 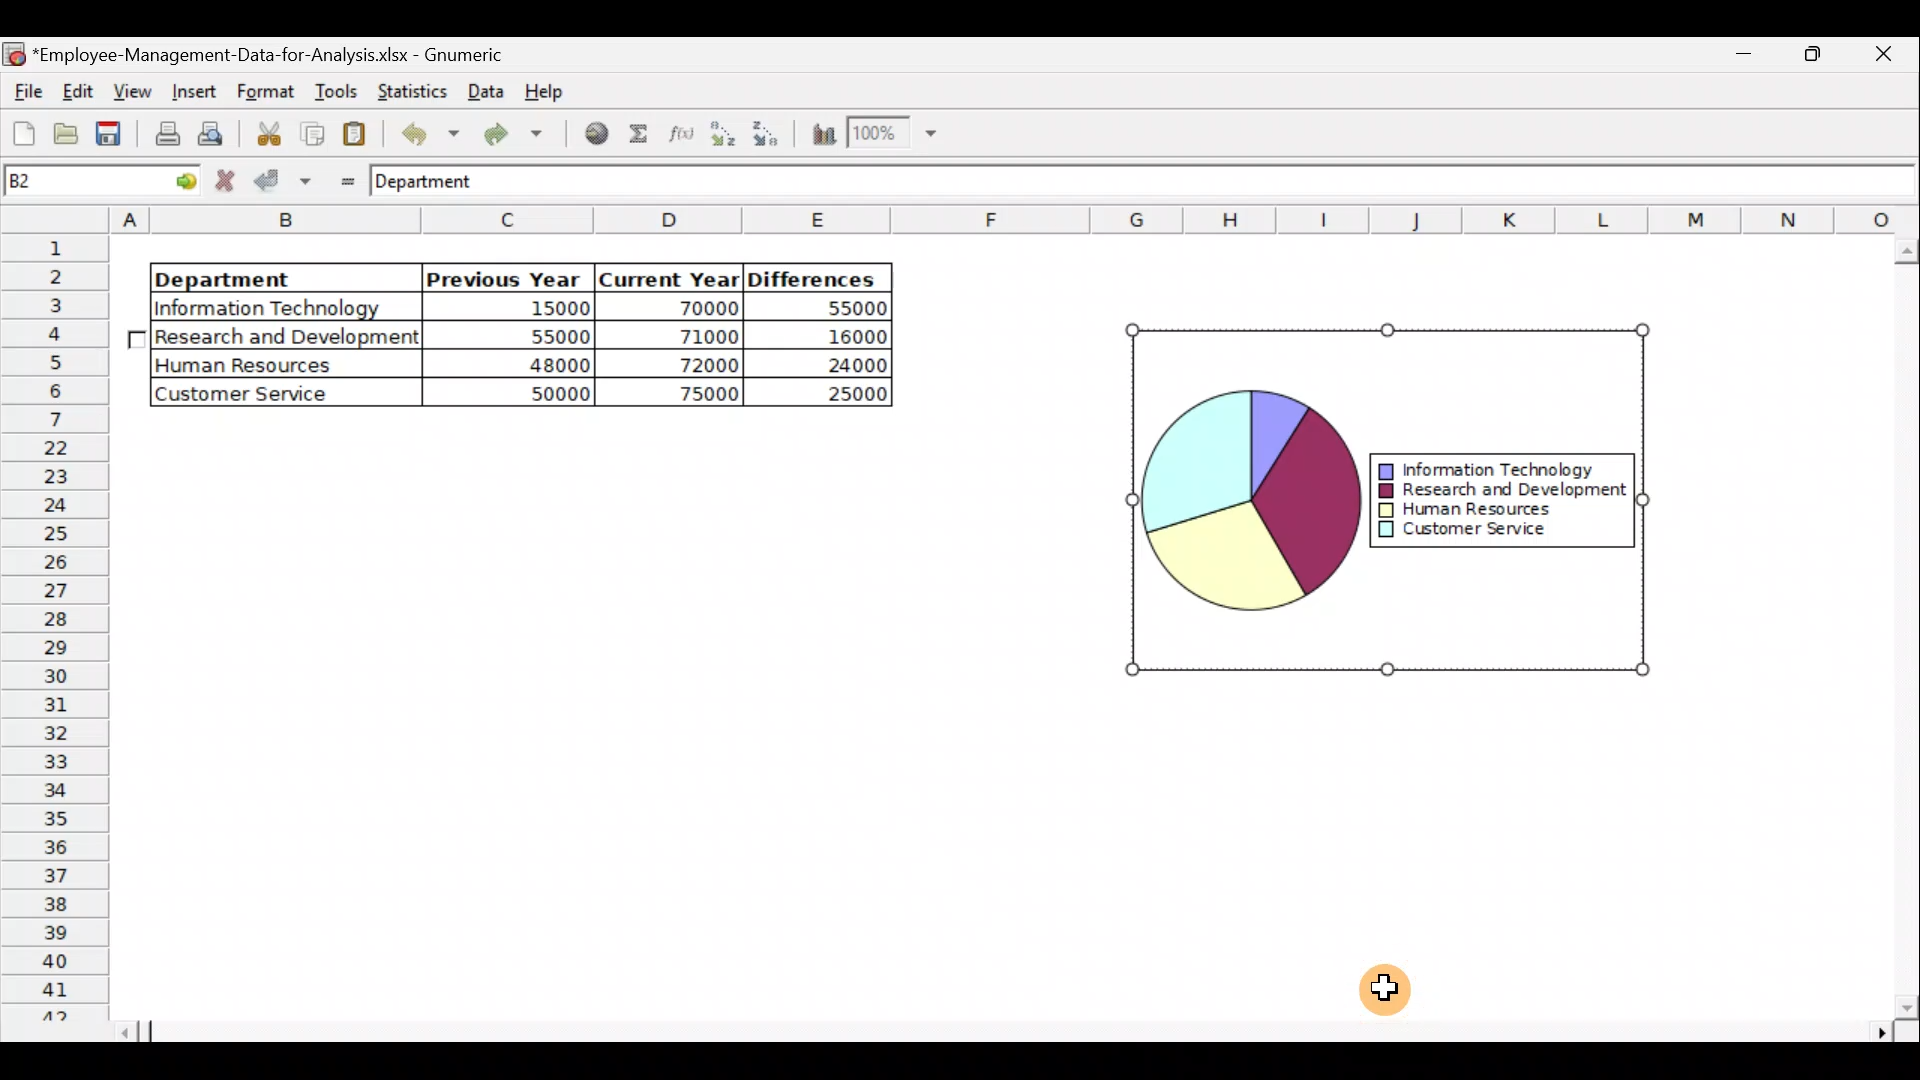 I want to click on Rows, so click(x=59, y=627).